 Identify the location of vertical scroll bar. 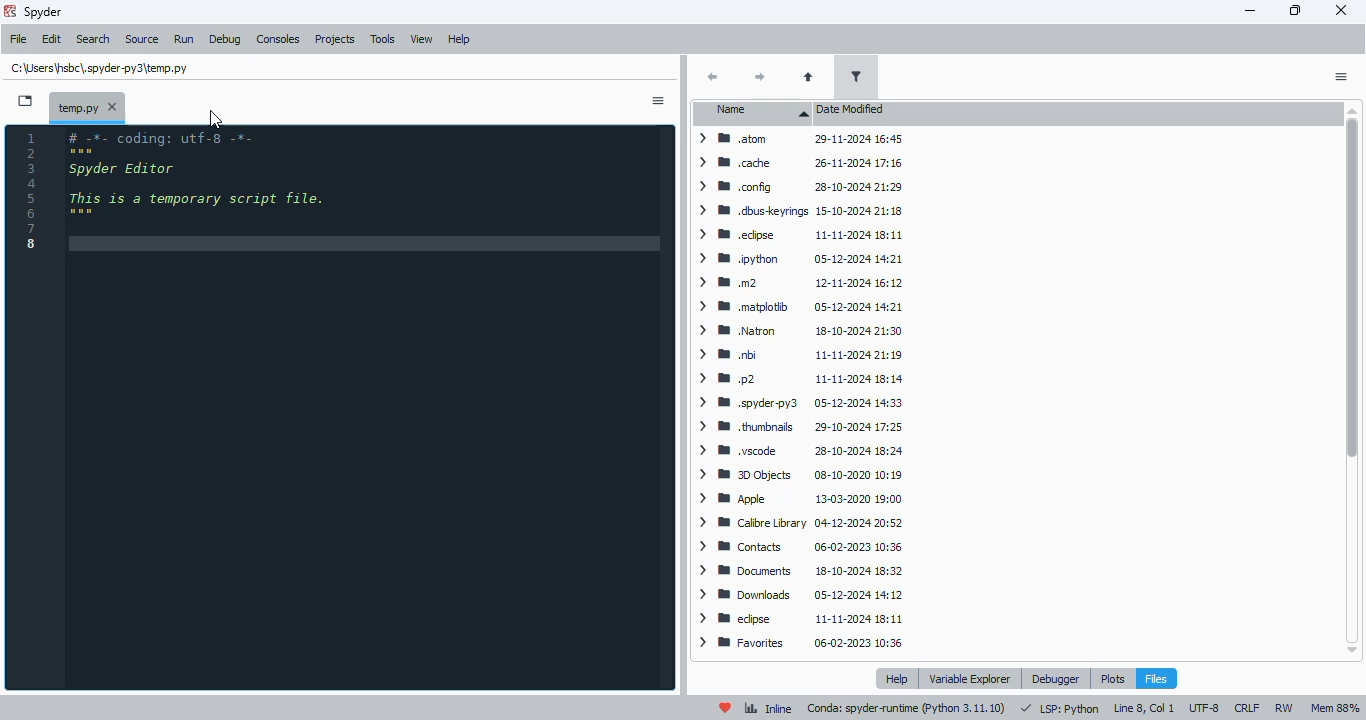
(1349, 380).